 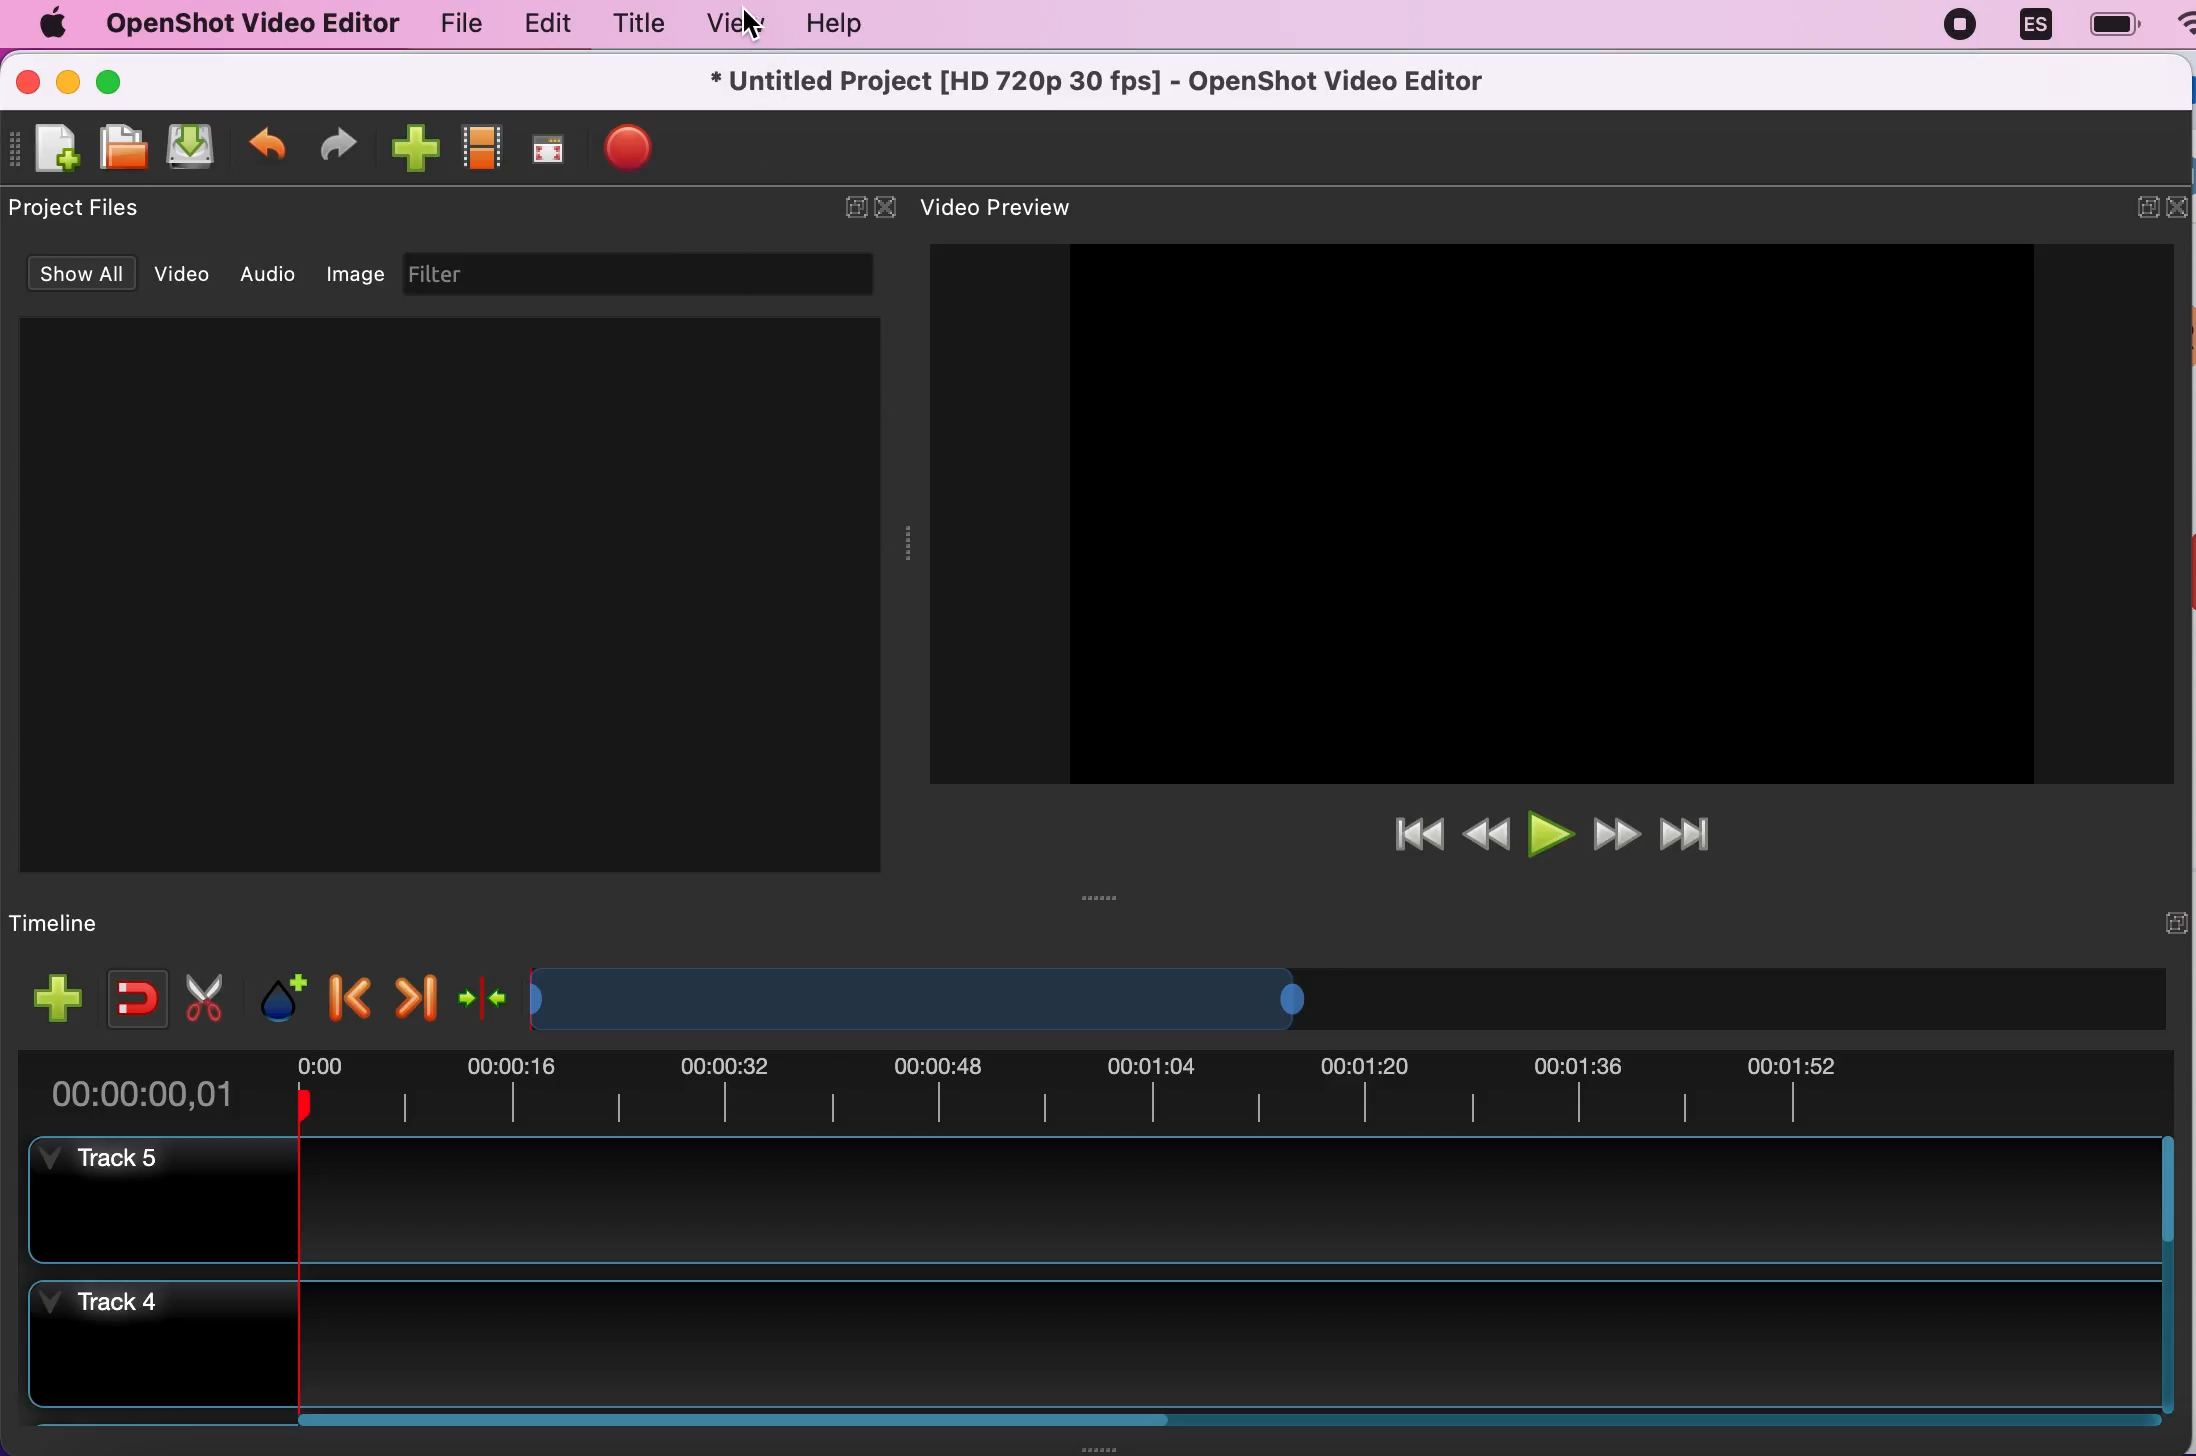 What do you see at coordinates (847, 29) in the screenshot?
I see `help` at bounding box center [847, 29].